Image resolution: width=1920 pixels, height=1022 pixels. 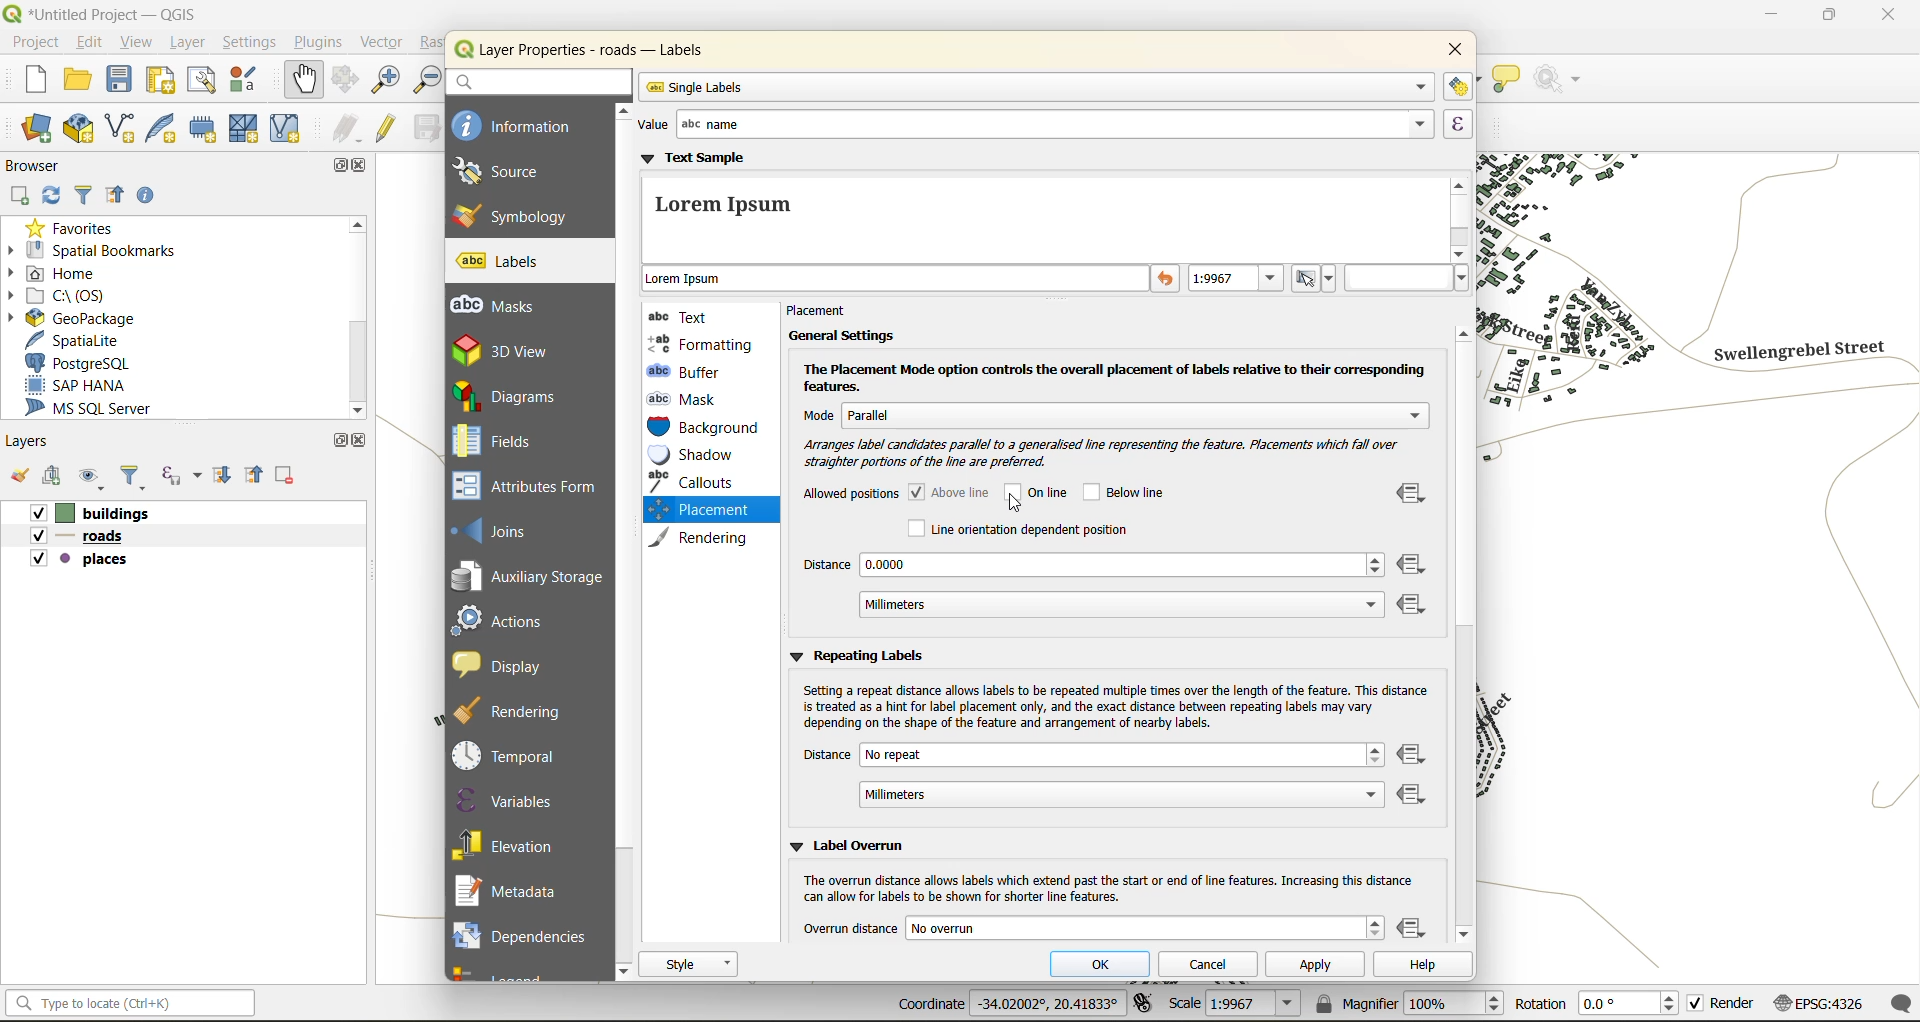 What do you see at coordinates (94, 477) in the screenshot?
I see `manage map` at bounding box center [94, 477].